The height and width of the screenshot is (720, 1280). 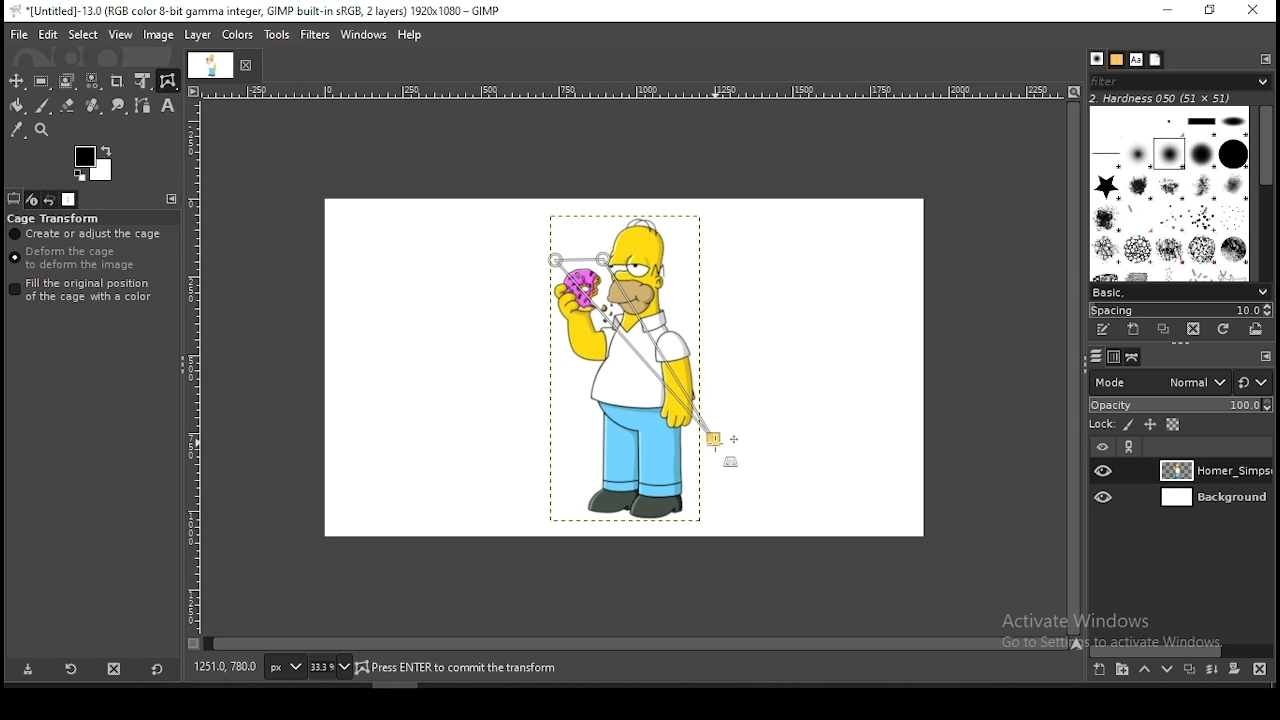 I want to click on deform the cage to deform the image, so click(x=76, y=259).